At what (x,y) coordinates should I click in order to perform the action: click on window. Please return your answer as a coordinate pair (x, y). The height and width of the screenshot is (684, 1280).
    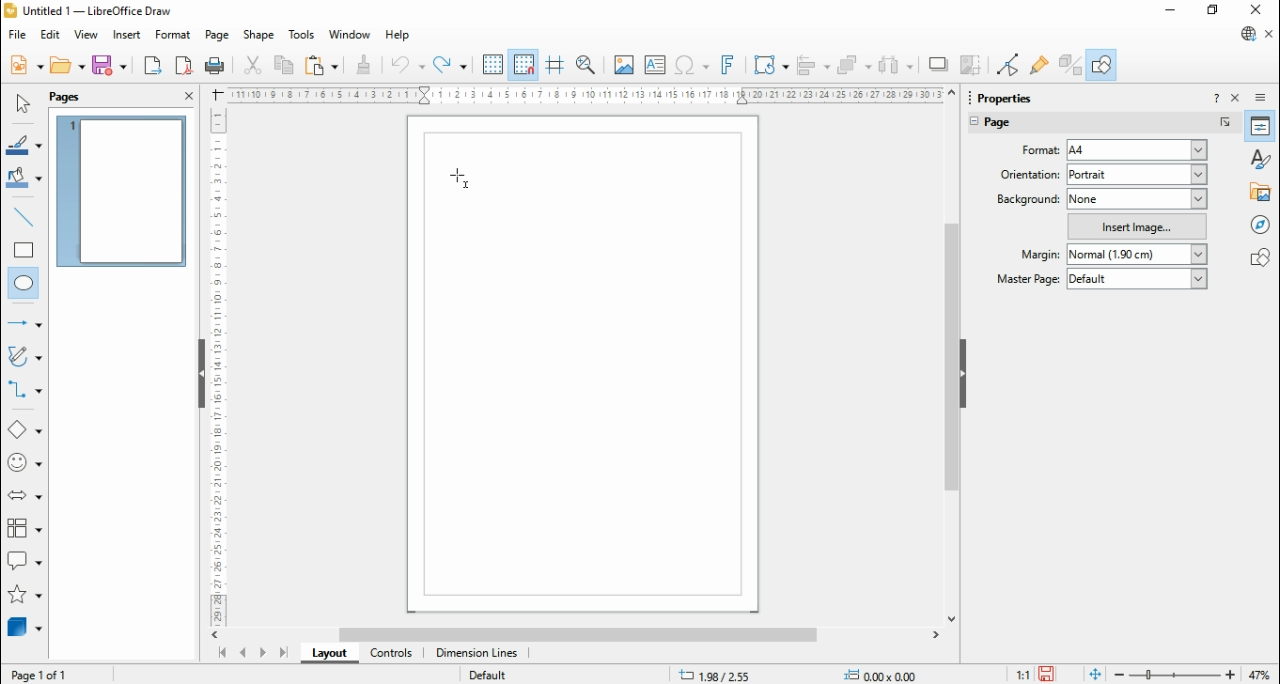
    Looking at the image, I should click on (350, 34).